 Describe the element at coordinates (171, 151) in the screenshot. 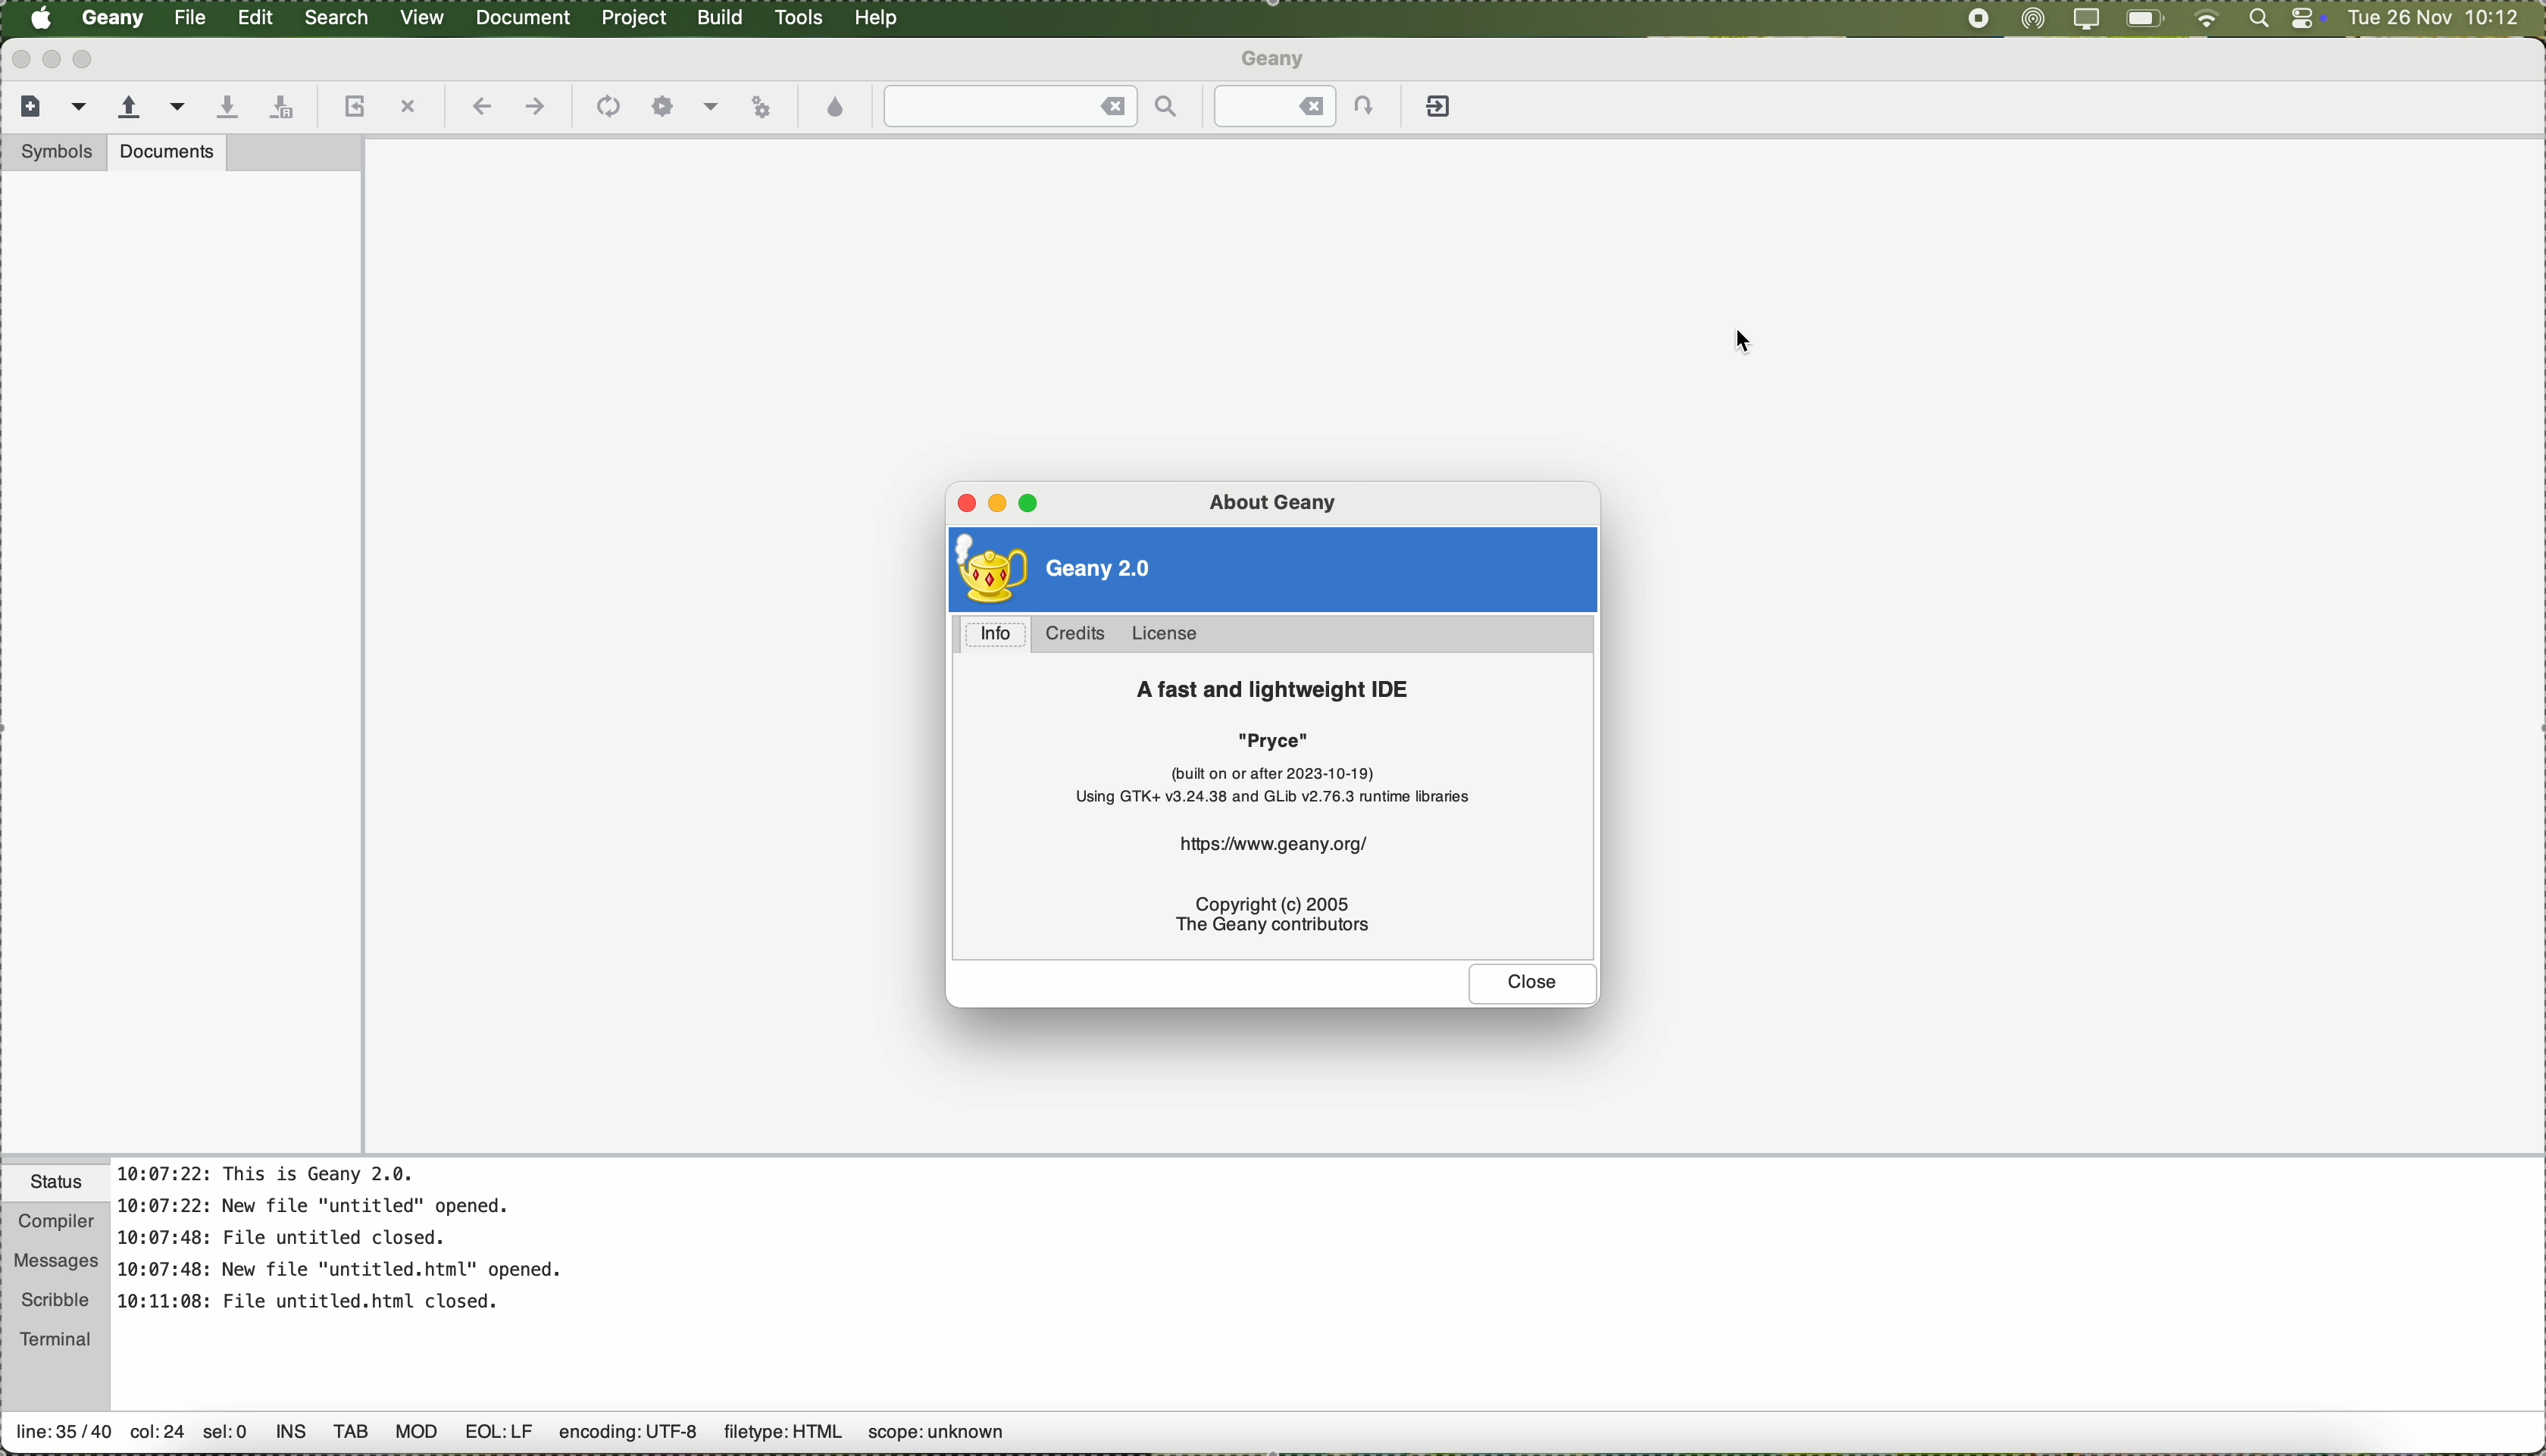

I see `Documents` at that location.